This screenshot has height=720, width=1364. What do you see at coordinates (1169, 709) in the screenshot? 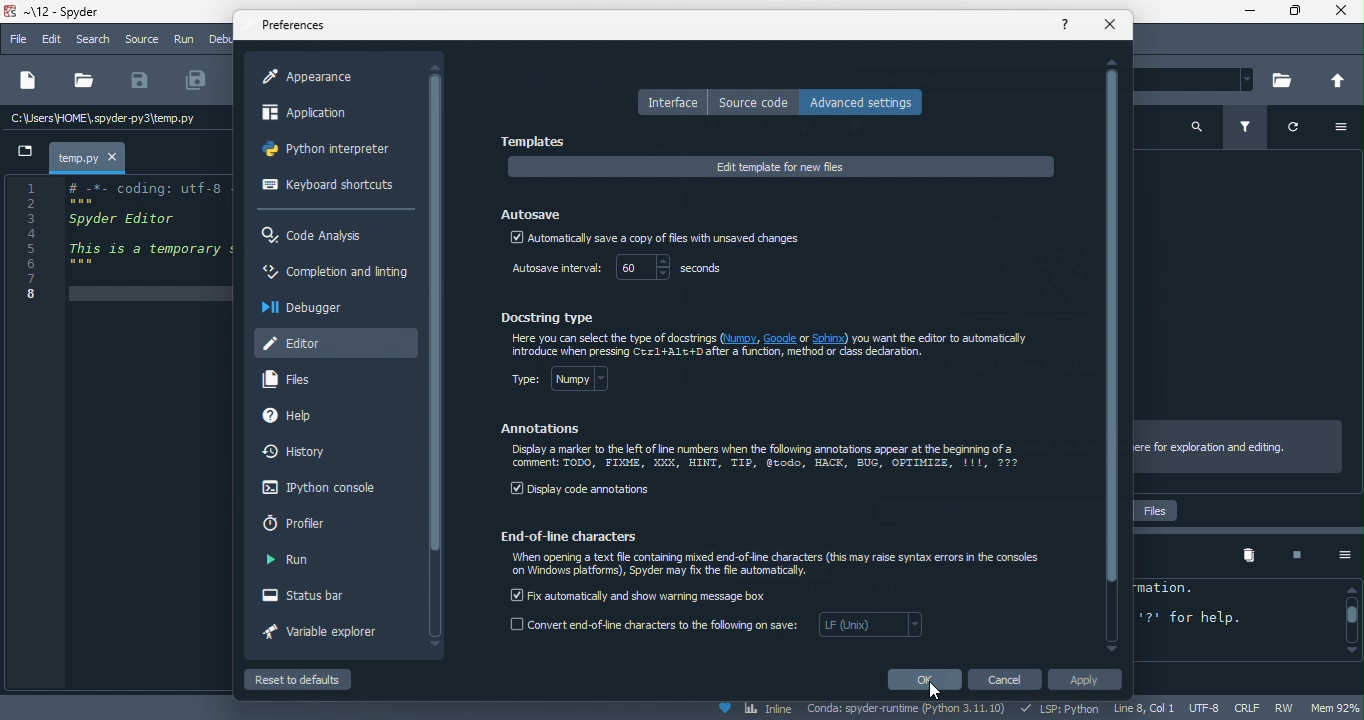
I see `line 8, col1 utf 8` at bounding box center [1169, 709].